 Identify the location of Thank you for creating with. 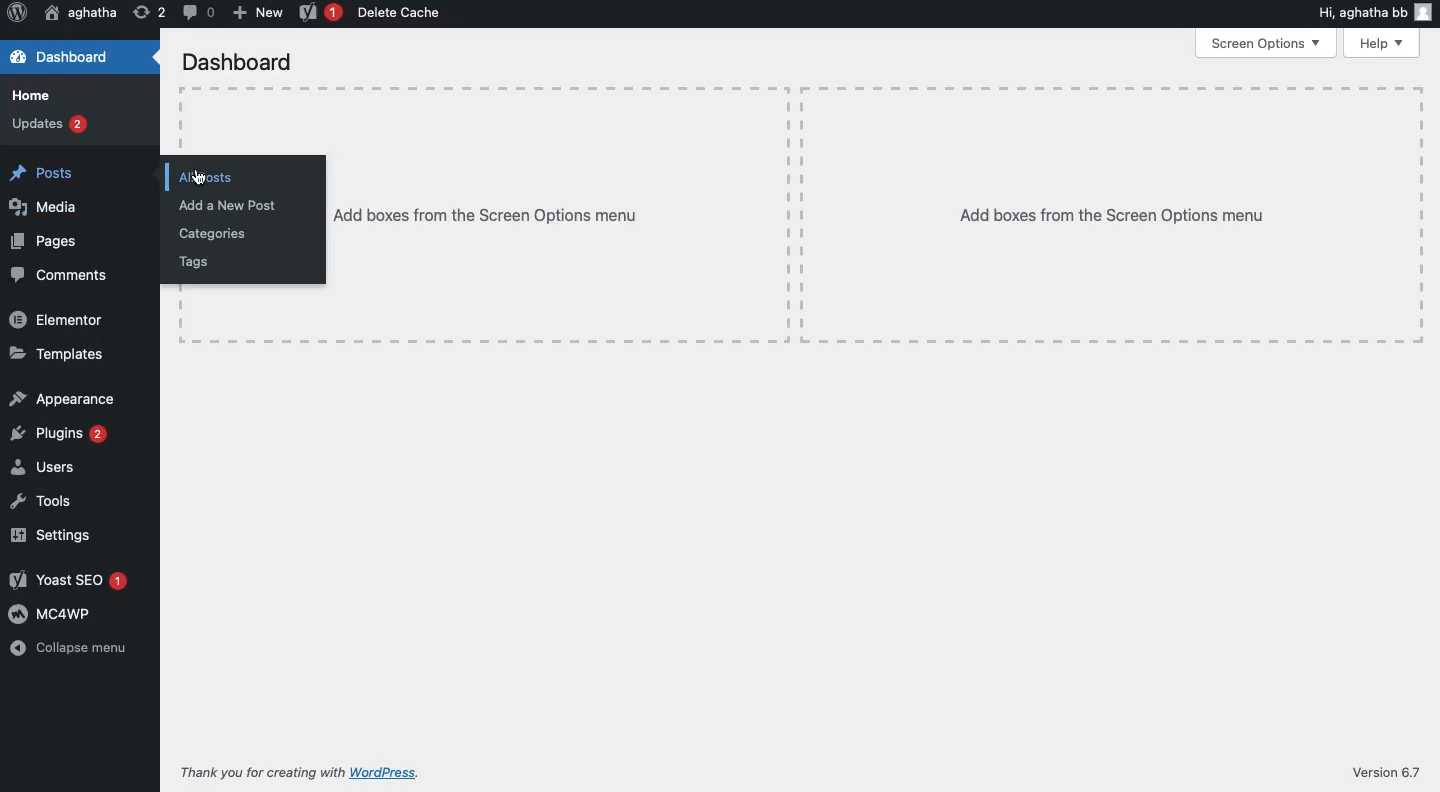
(259, 769).